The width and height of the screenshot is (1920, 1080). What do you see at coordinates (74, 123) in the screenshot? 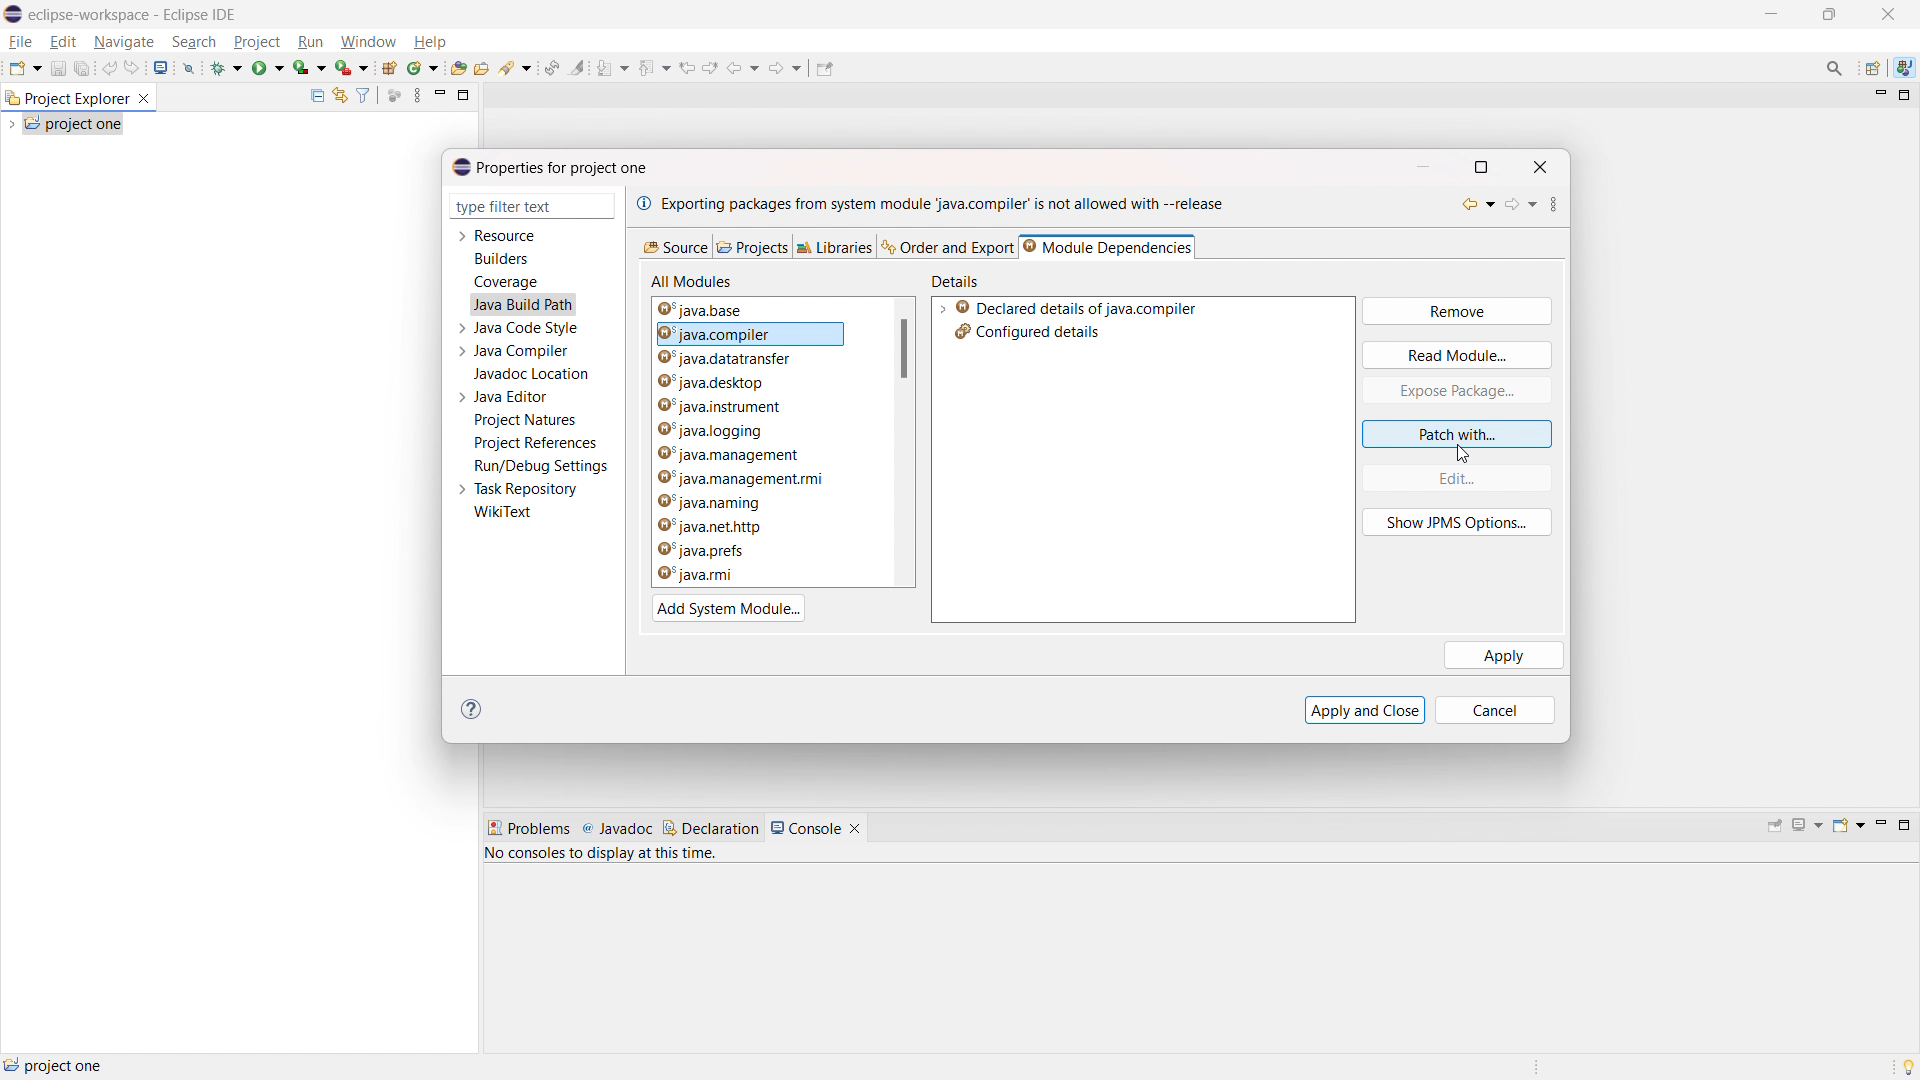
I see `project one` at bounding box center [74, 123].